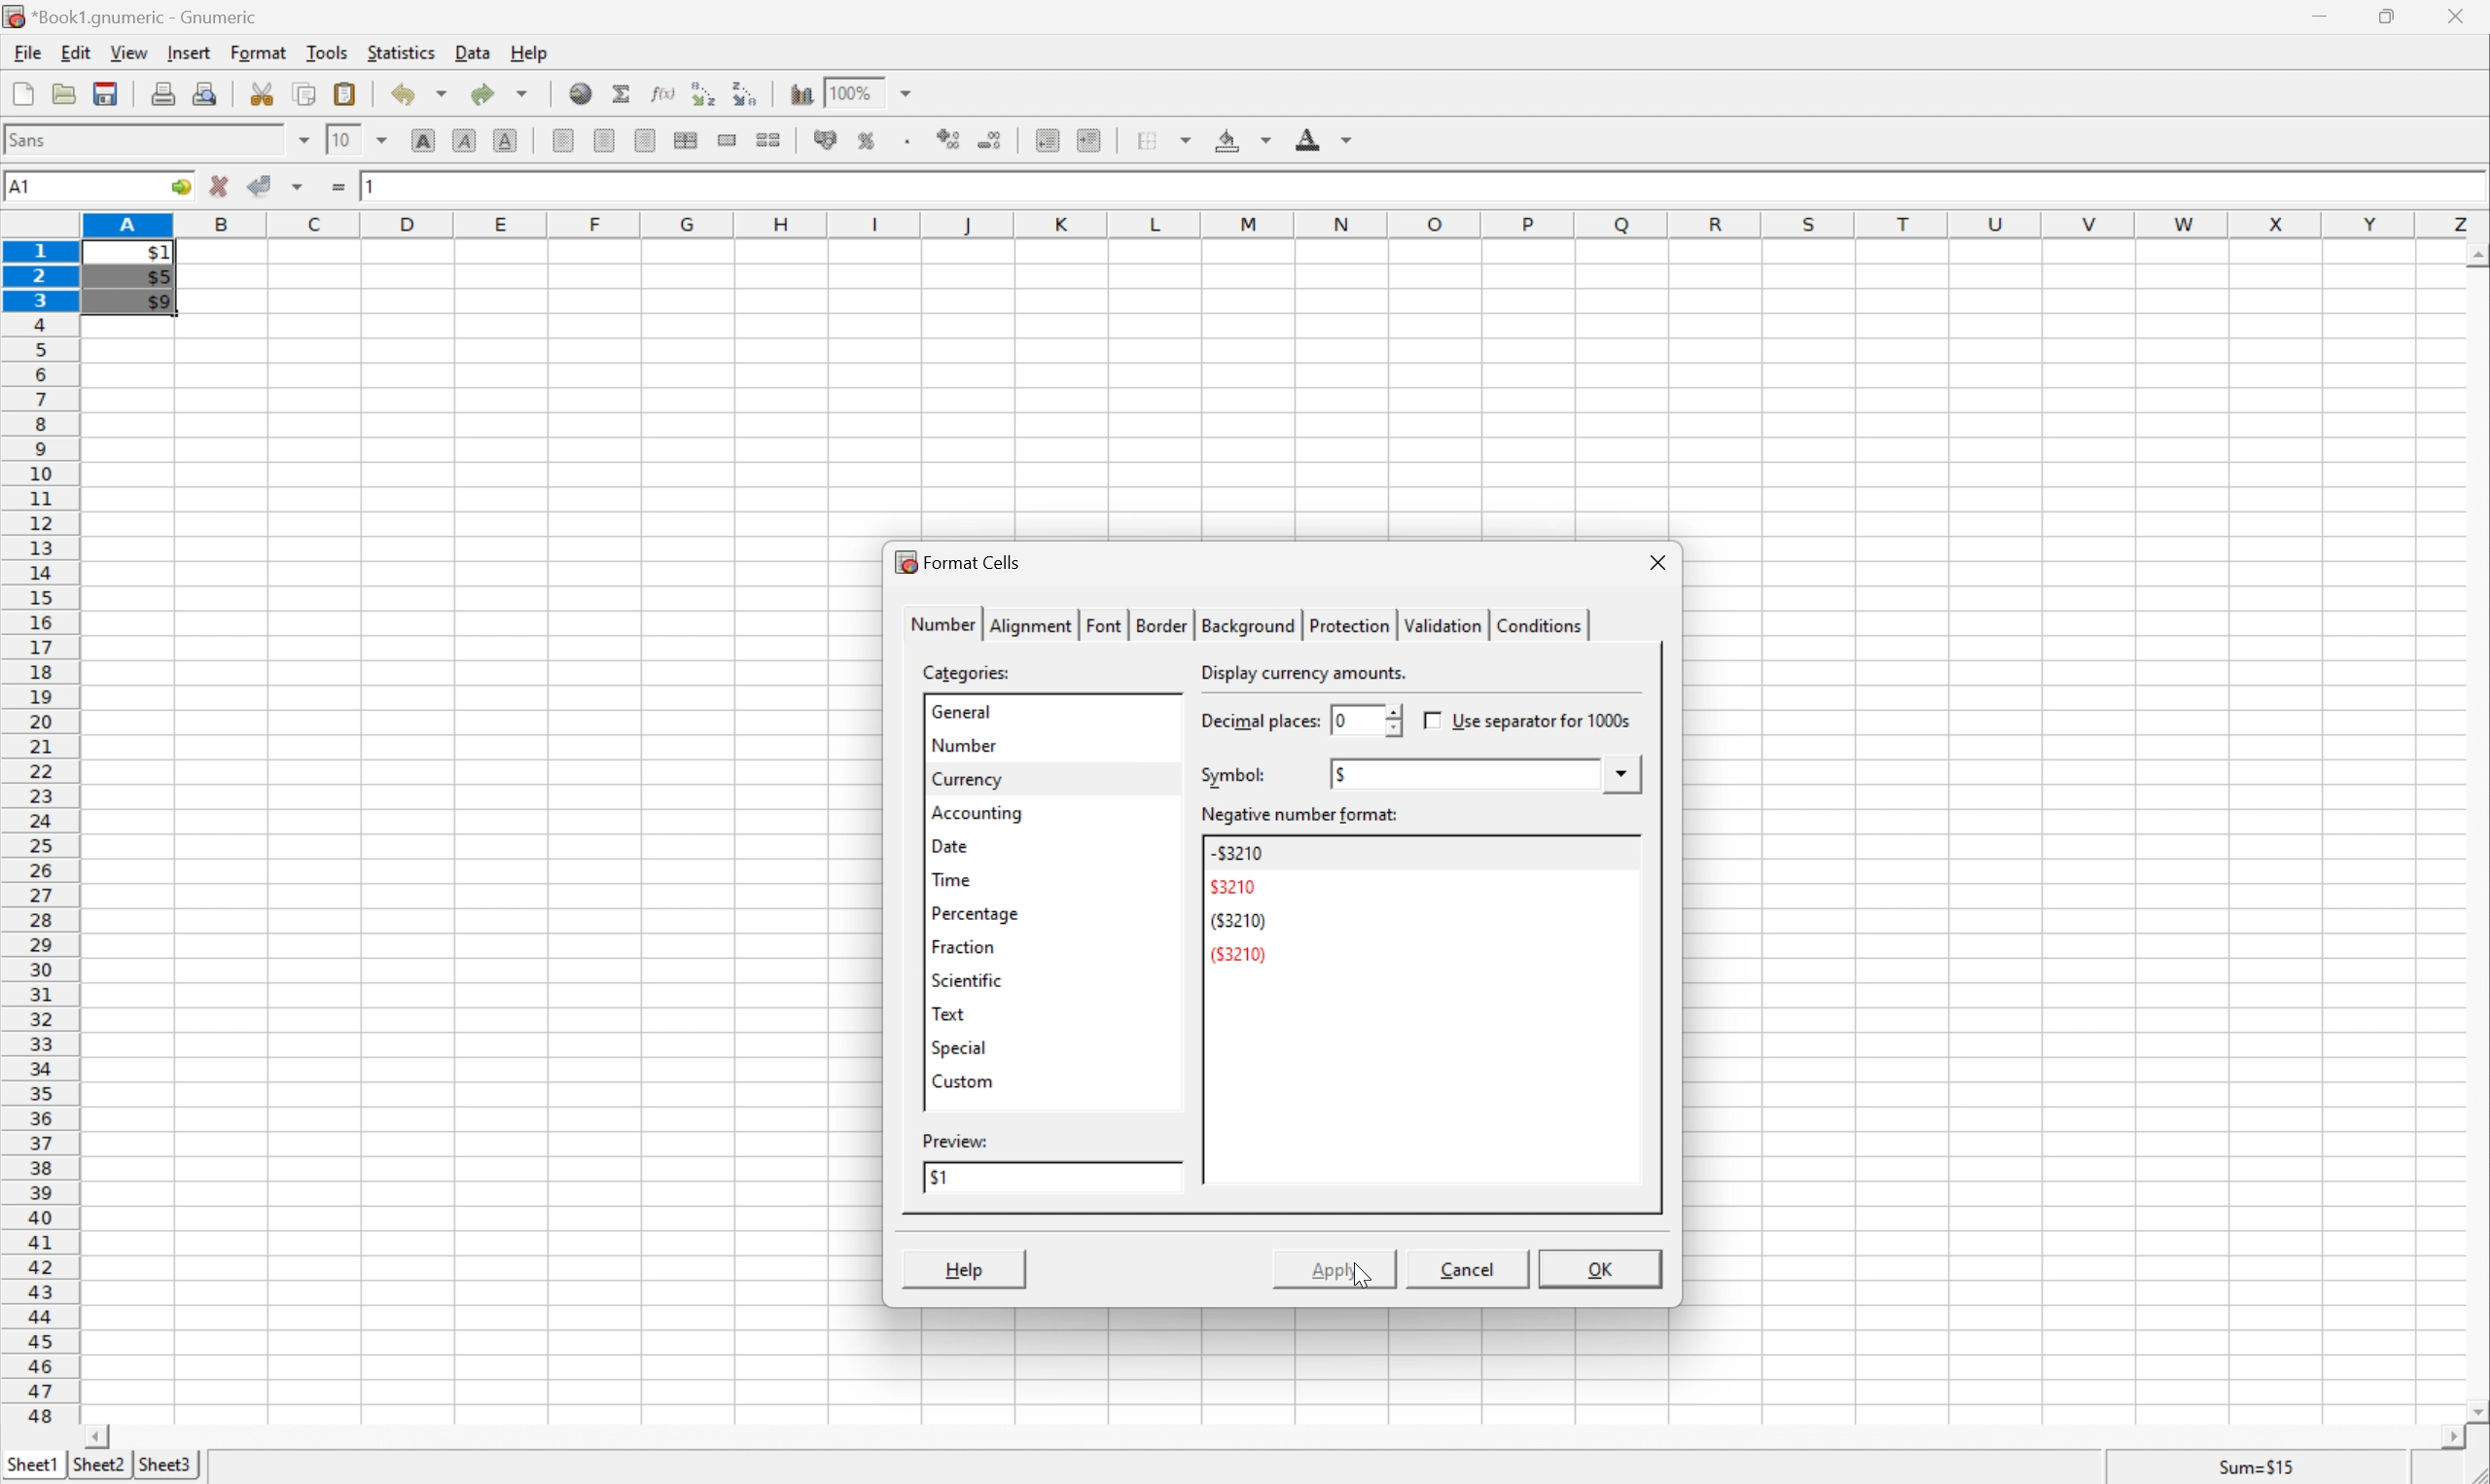  Describe the element at coordinates (988, 139) in the screenshot. I see `decrease number of decimals displayed` at that location.